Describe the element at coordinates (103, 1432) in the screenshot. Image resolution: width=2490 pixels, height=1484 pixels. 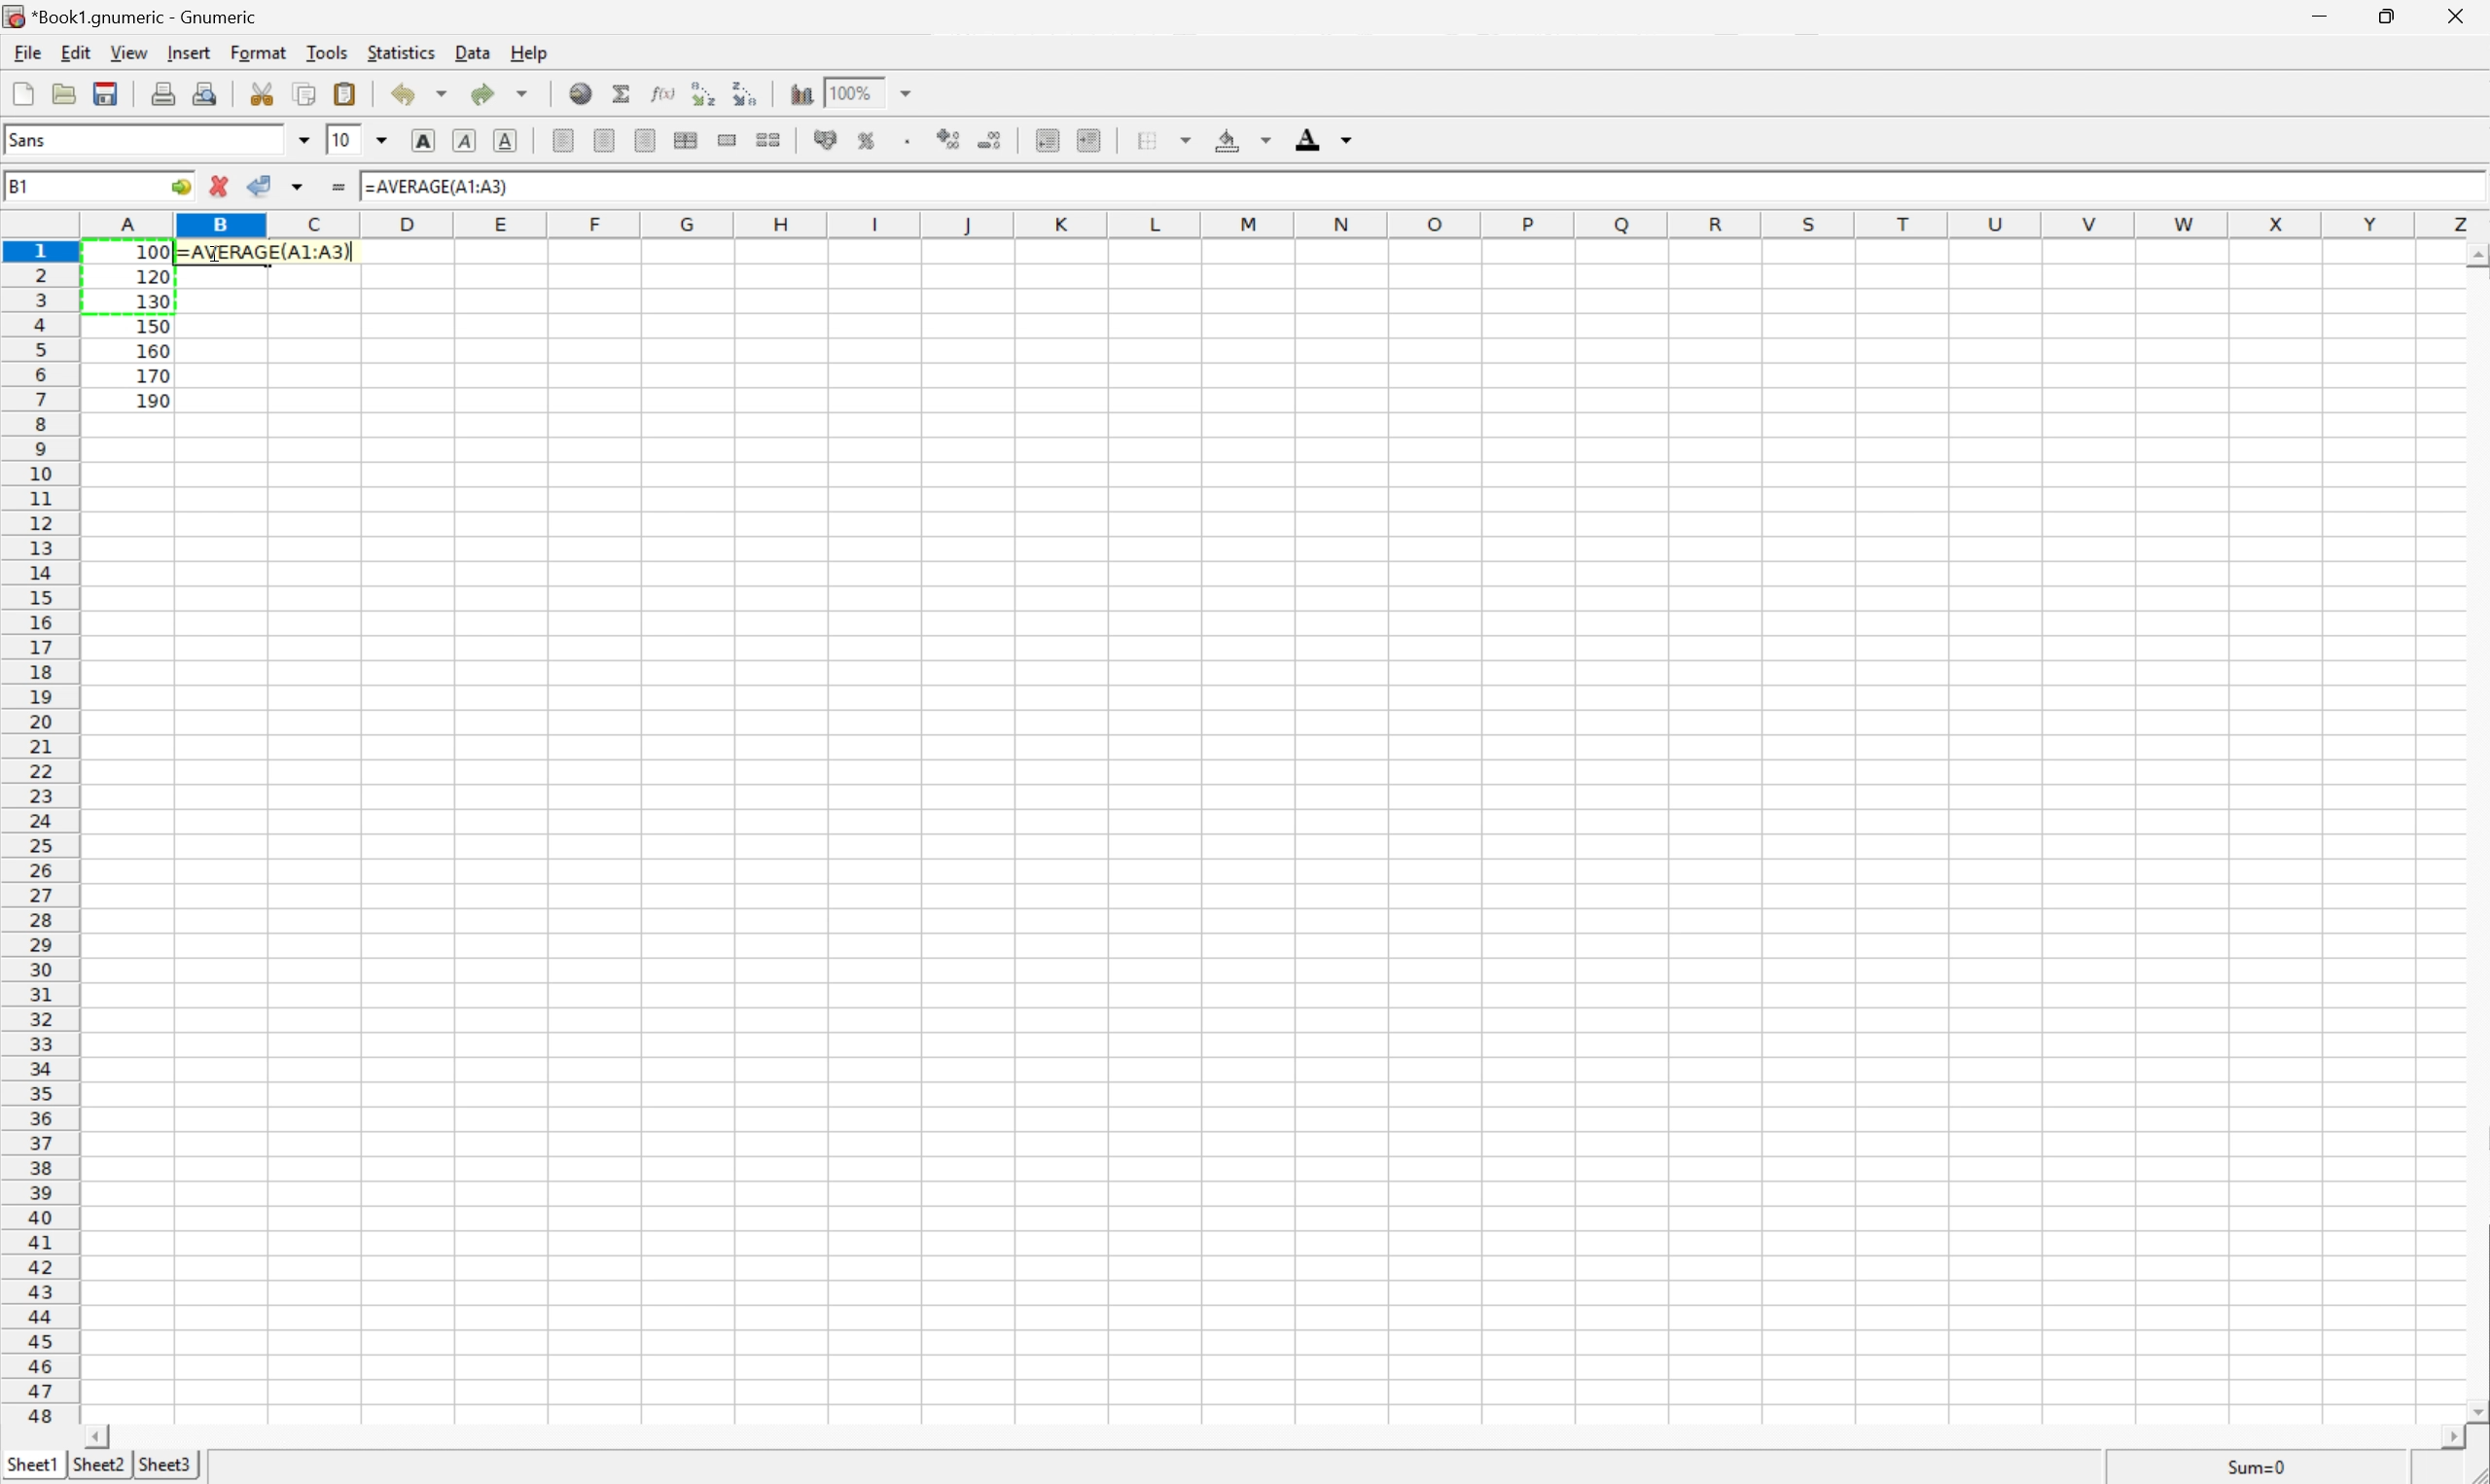
I see `Scroll Left` at that location.